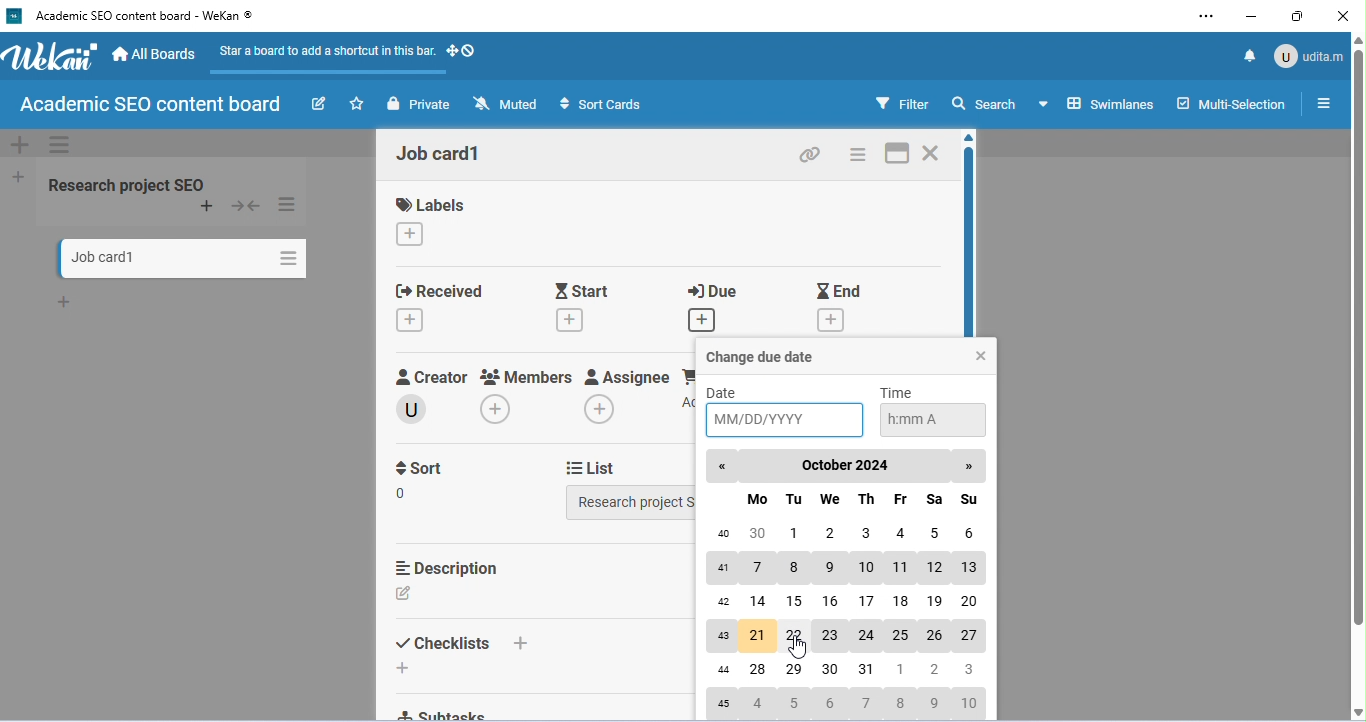 The image size is (1366, 722). Describe the element at coordinates (970, 468) in the screenshot. I see `next month` at that location.